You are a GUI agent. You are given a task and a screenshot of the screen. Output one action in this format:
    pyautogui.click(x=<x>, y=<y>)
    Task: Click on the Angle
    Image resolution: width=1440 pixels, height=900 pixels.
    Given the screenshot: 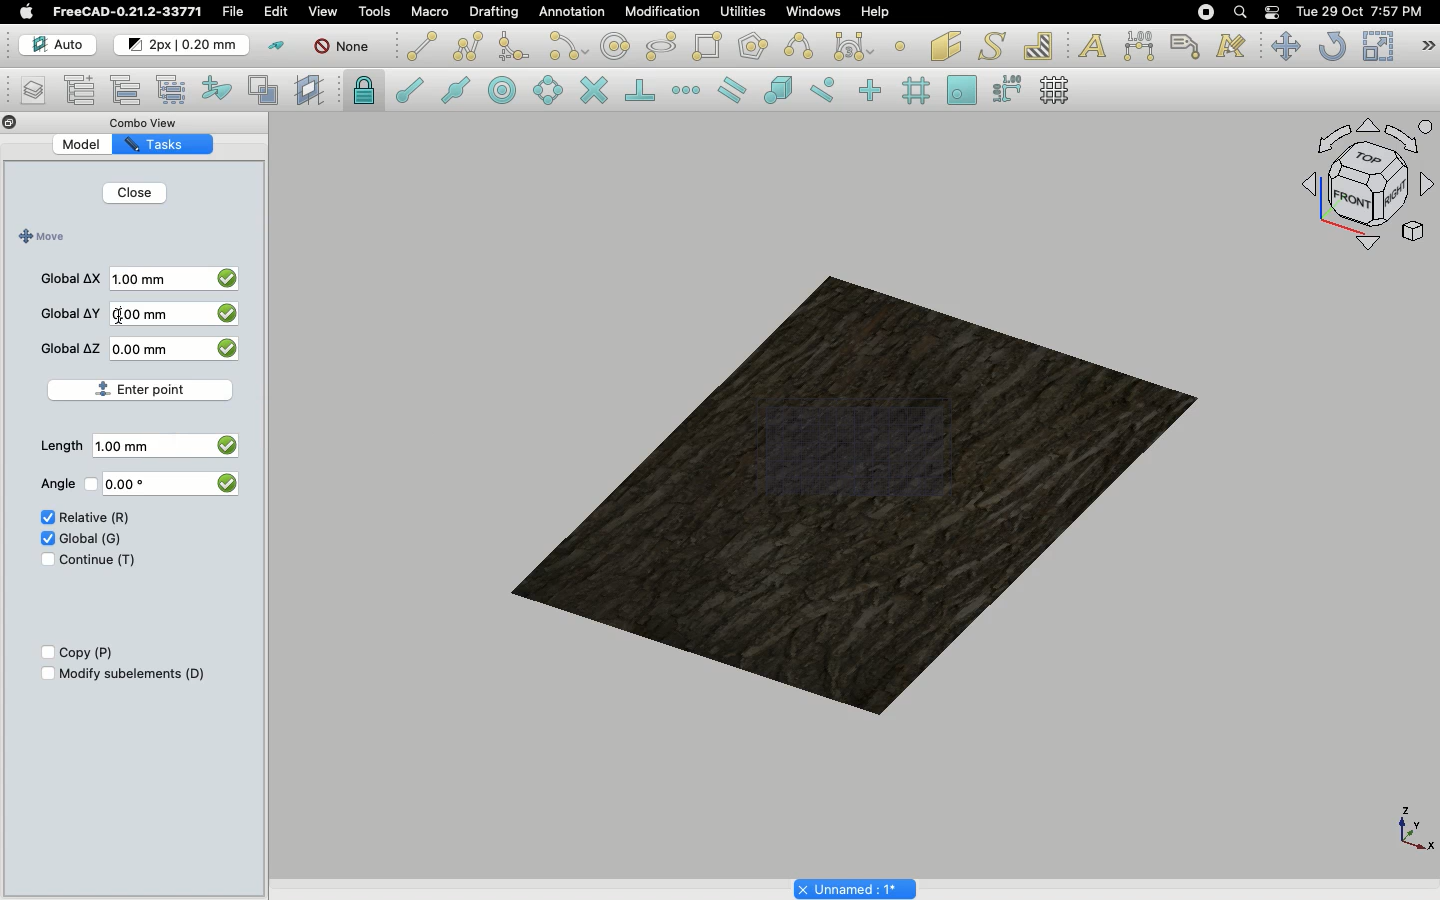 What is the action you would take?
    pyautogui.click(x=54, y=484)
    